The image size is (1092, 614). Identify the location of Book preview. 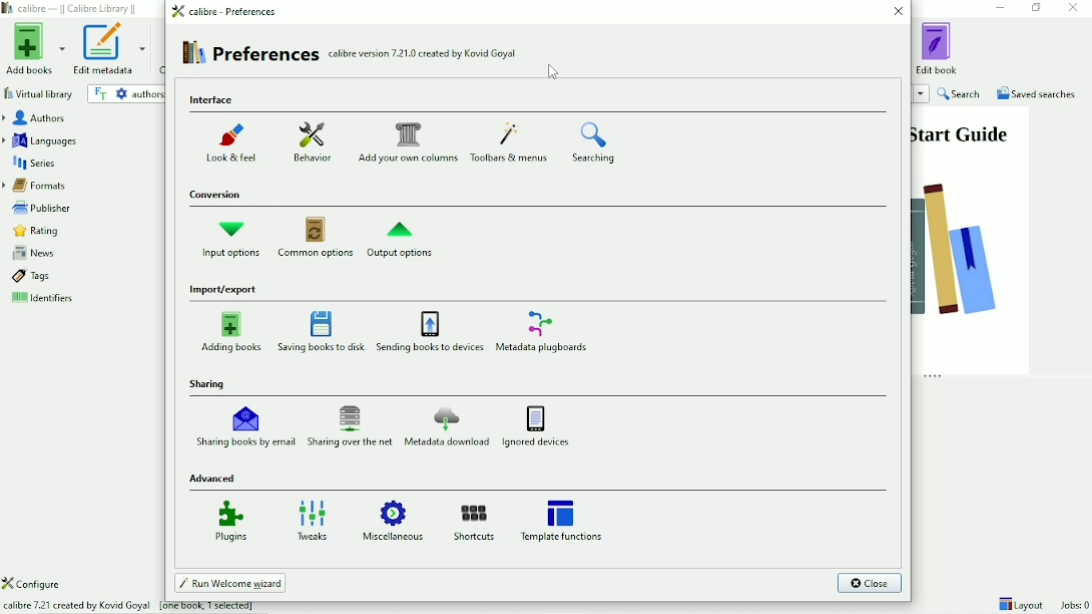
(971, 239).